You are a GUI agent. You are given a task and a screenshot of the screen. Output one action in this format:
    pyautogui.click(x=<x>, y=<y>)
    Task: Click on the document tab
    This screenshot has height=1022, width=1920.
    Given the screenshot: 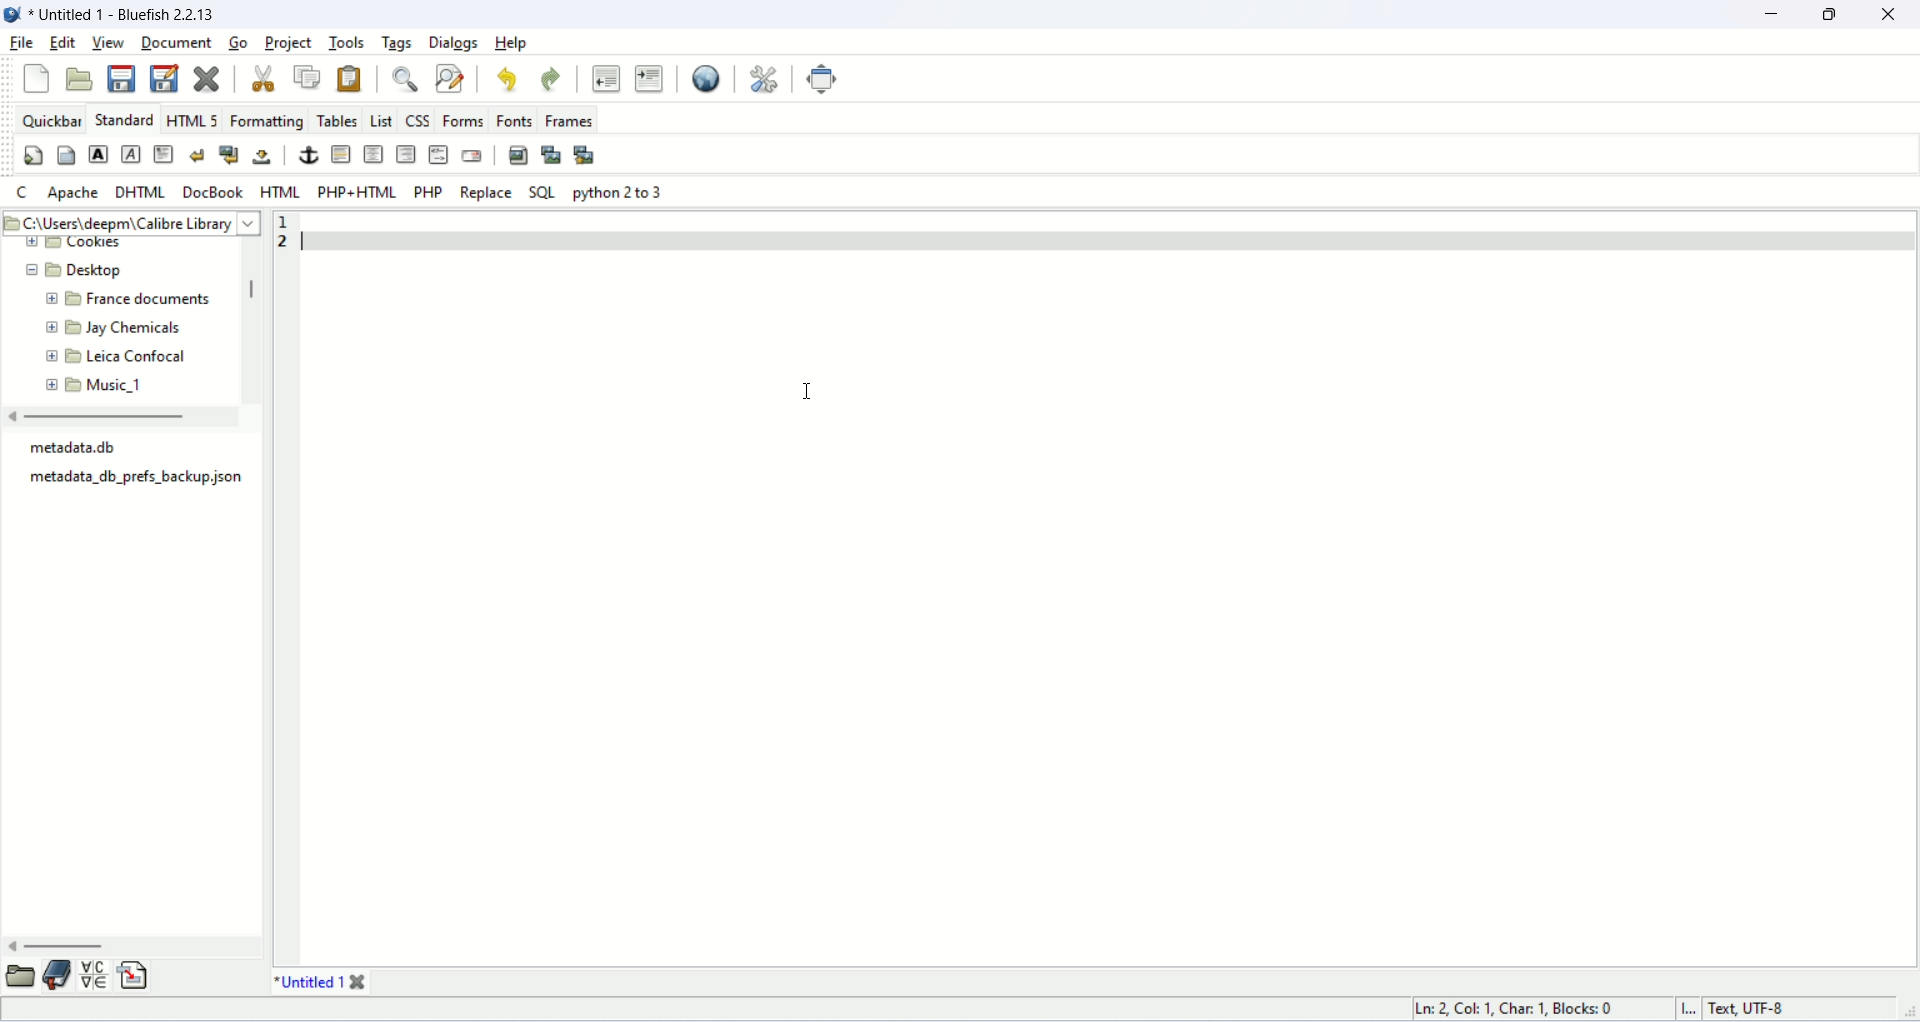 What is the action you would take?
    pyautogui.click(x=307, y=983)
    